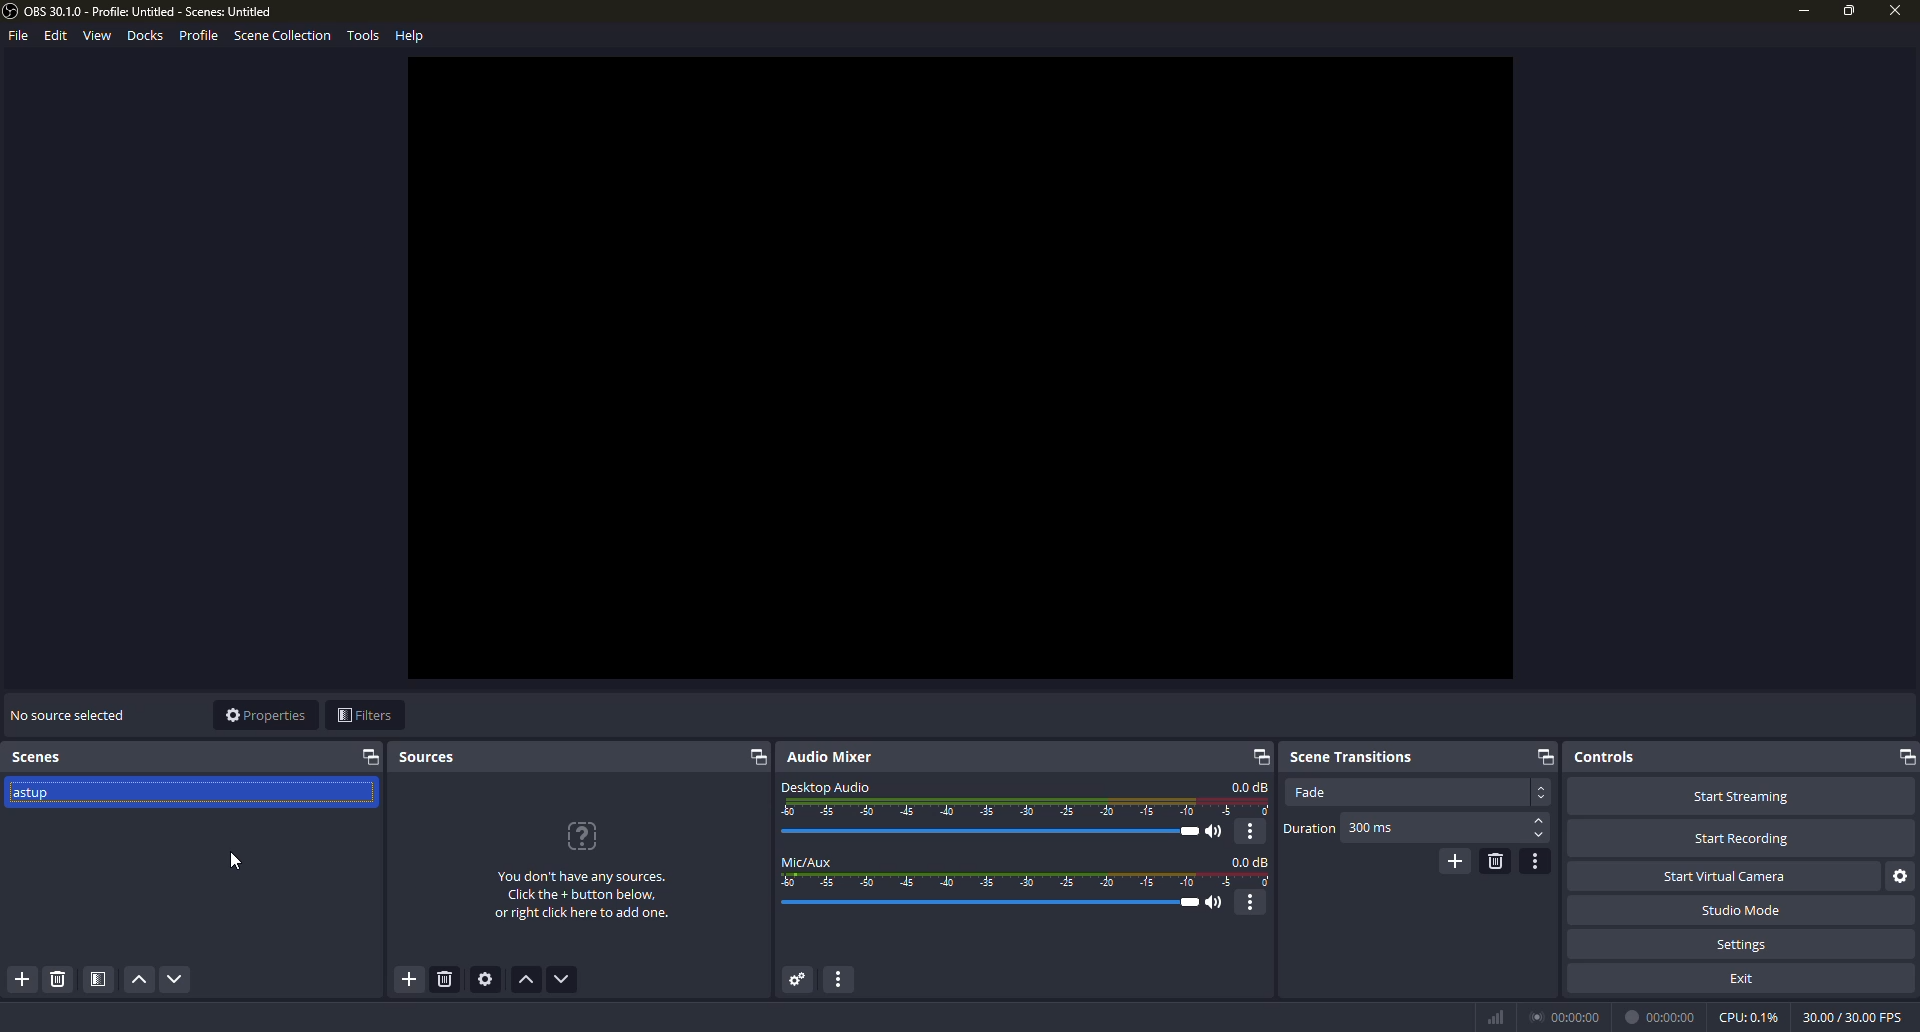 This screenshot has height=1032, width=1920. What do you see at coordinates (1729, 875) in the screenshot?
I see `start virtual camera` at bounding box center [1729, 875].